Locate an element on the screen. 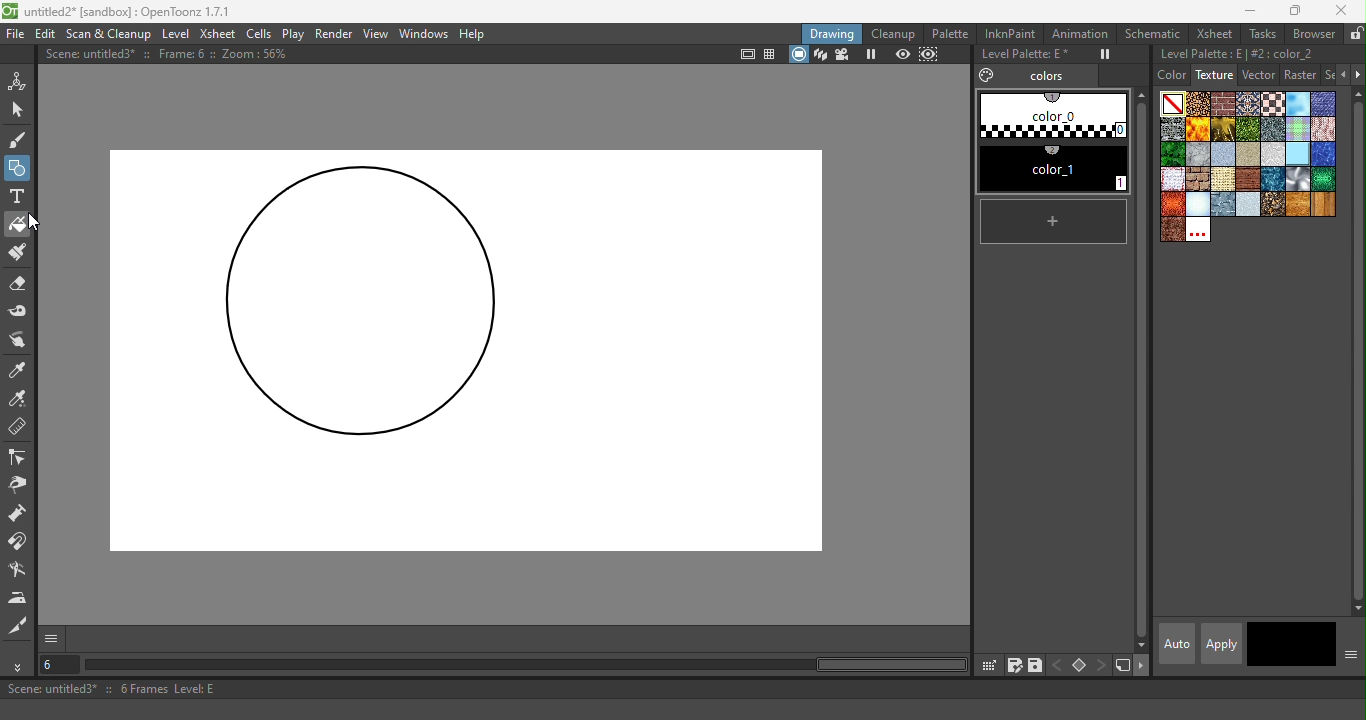 The image size is (1366, 720). Animation is located at coordinates (1080, 34).